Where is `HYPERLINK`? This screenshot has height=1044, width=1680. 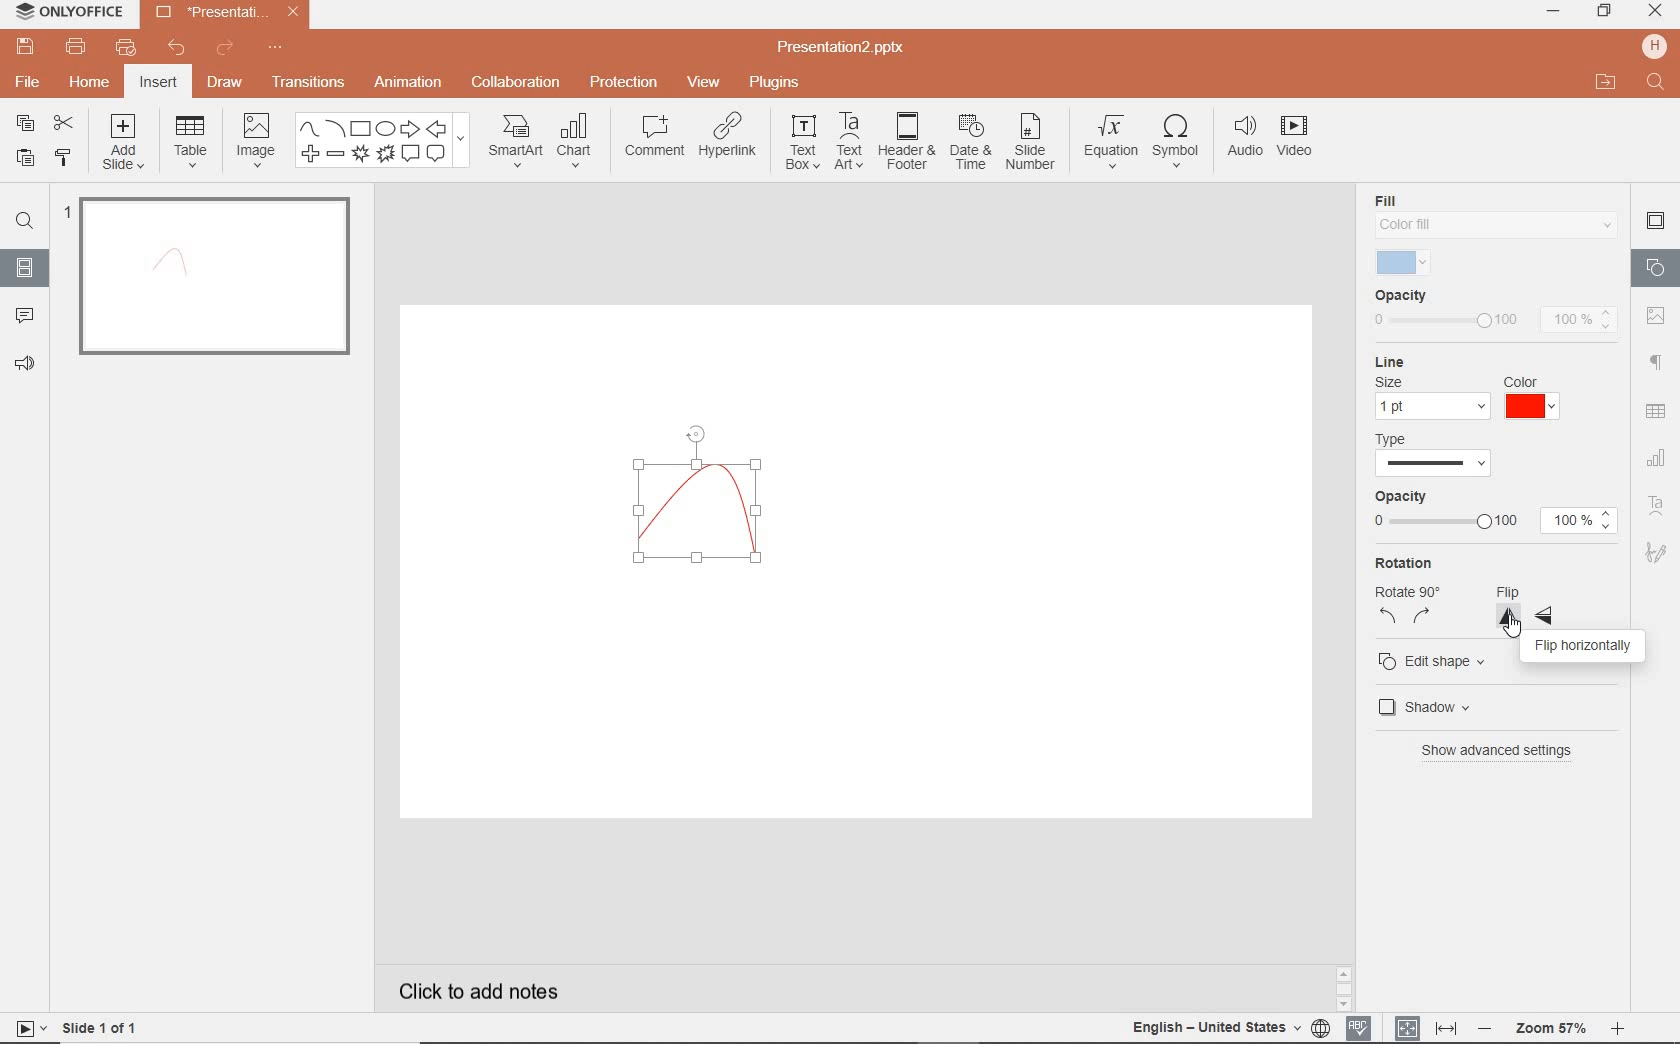 HYPERLINK is located at coordinates (731, 140).